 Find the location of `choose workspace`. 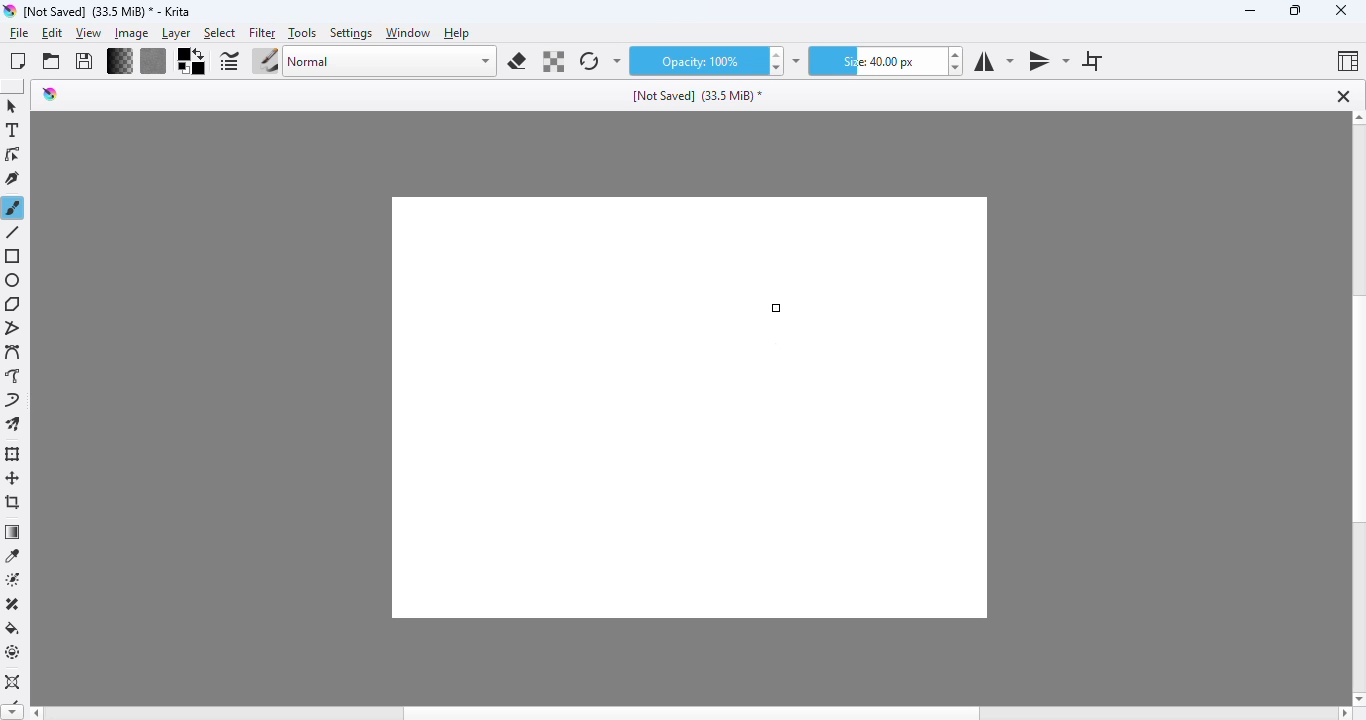

choose workspace is located at coordinates (1348, 61).